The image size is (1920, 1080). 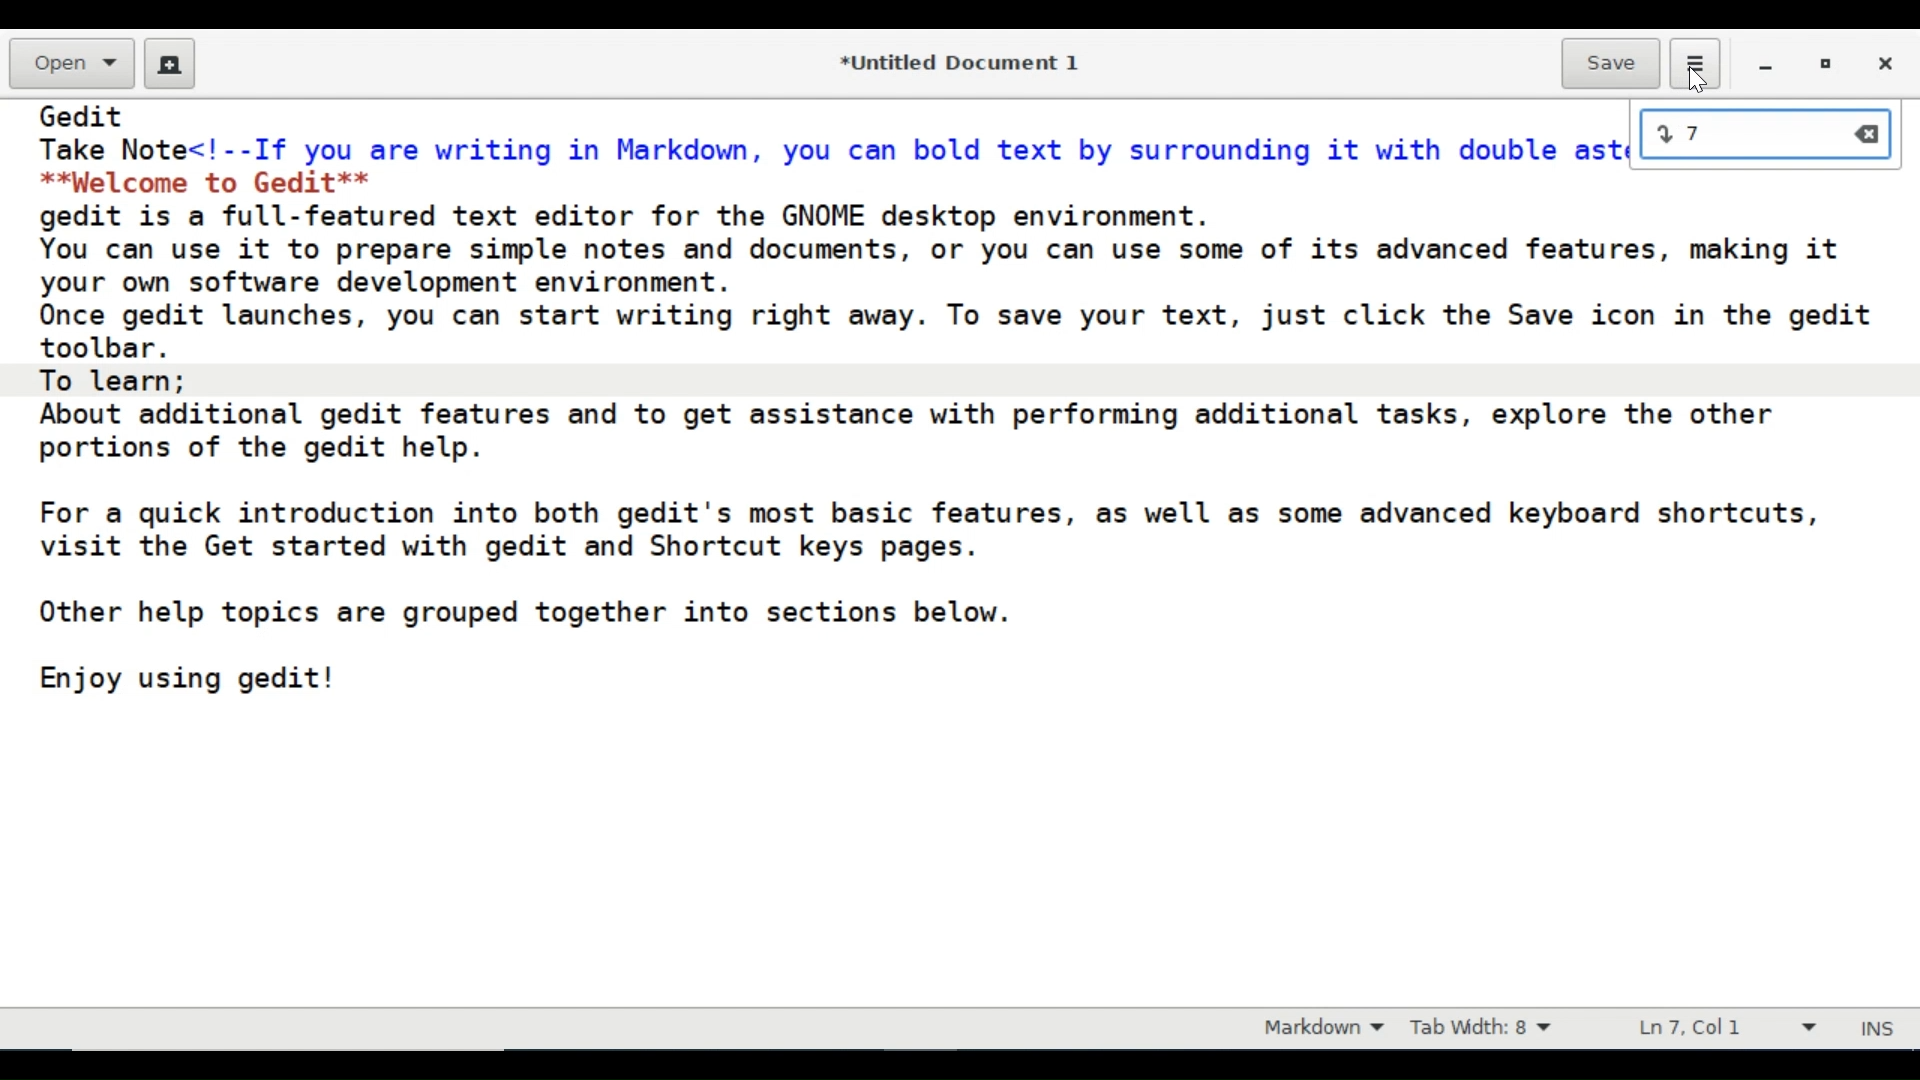 What do you see at coordinates (214, 181) in the screenshot?
I see `**palcome to Gedit**` at bounding box center [214, 181].